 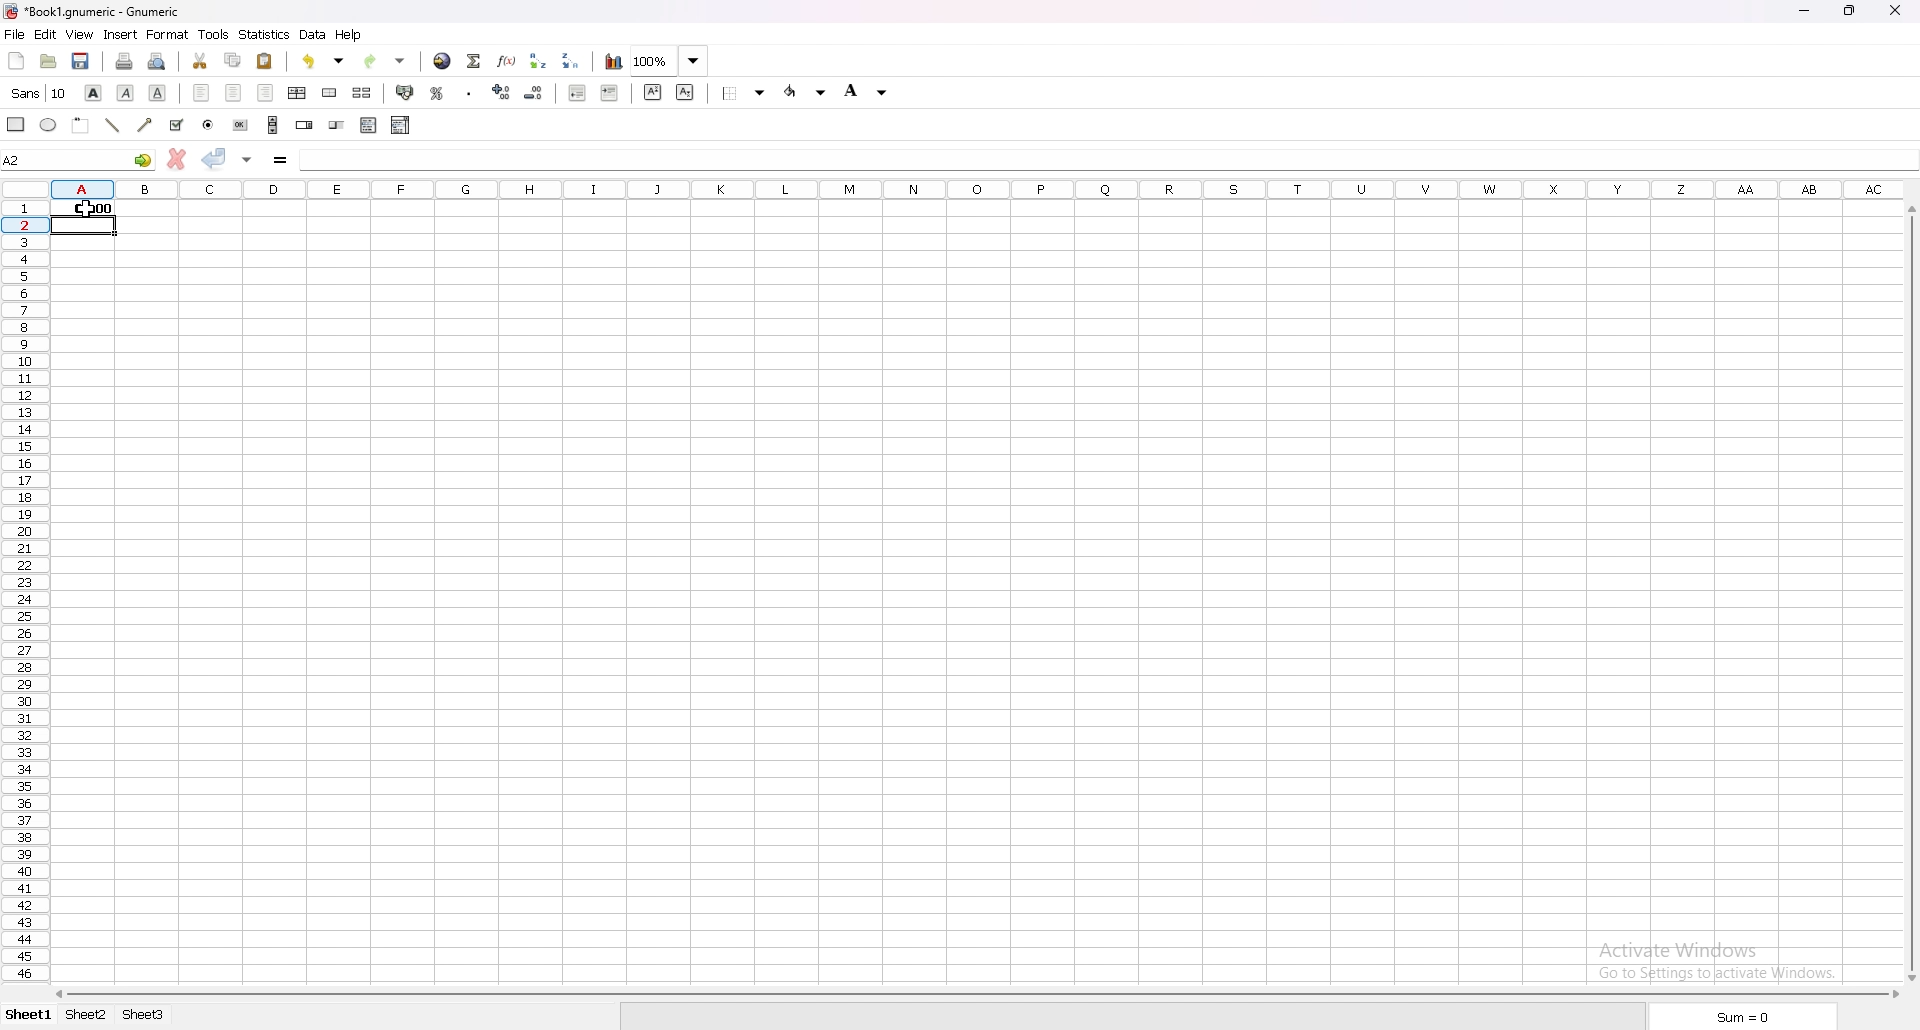 I want to click on scroll bar, so click(x=976, y=993).